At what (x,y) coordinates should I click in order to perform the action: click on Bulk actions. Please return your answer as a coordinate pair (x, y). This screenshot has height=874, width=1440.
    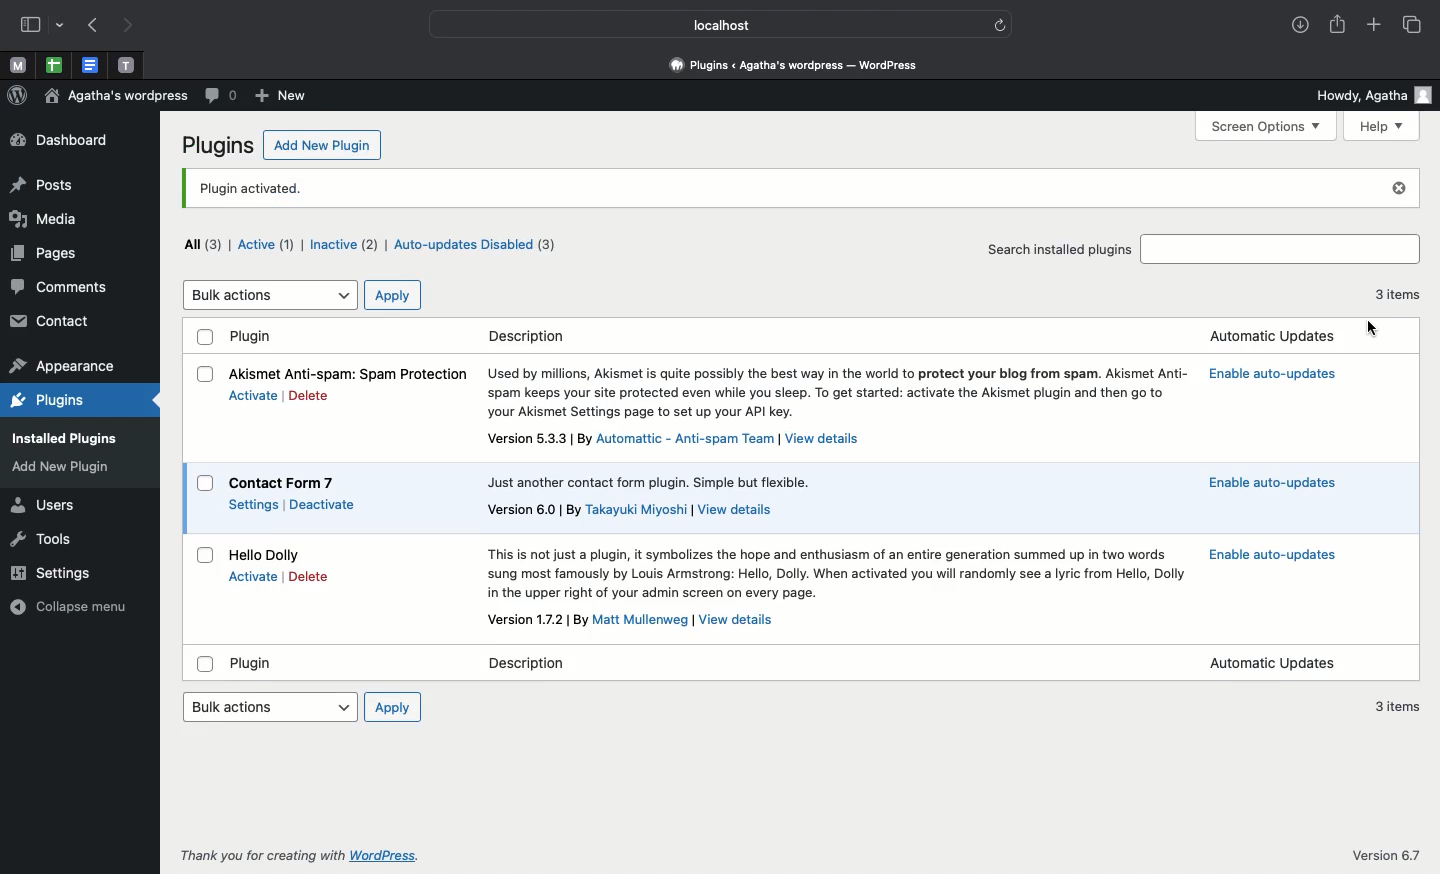
    Looking at the image, I should click on (269, 707).